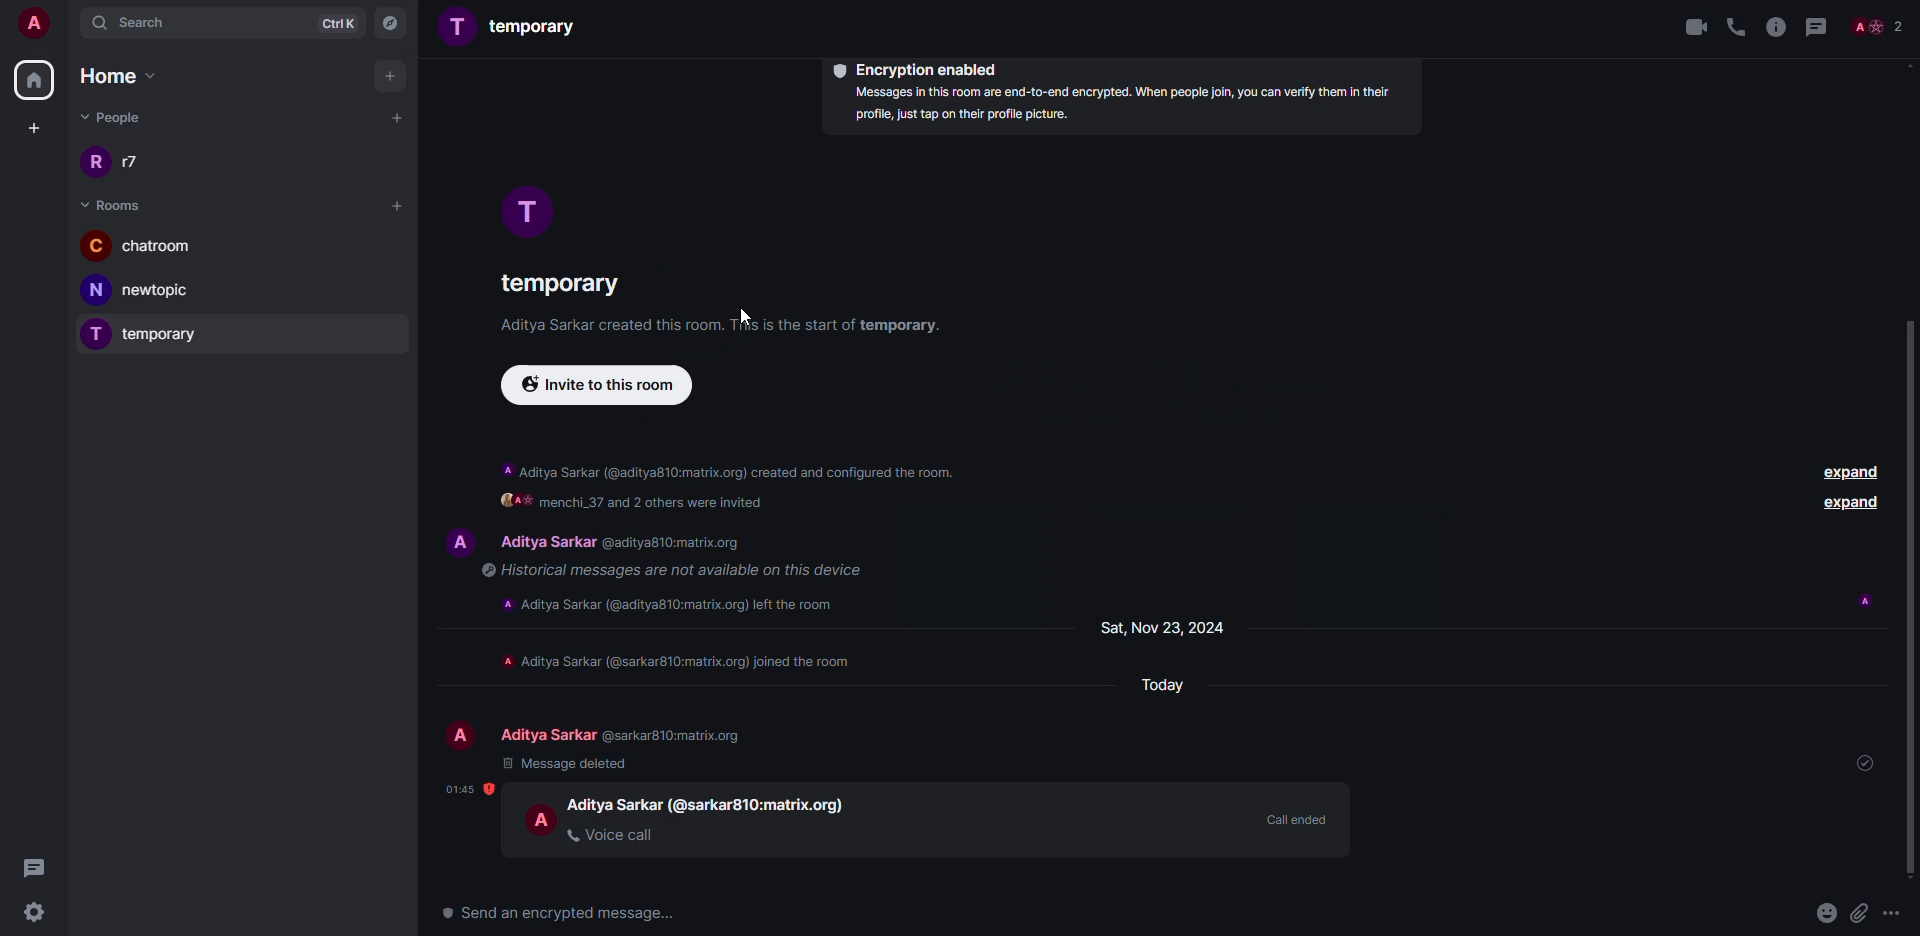 The width and height of the screenshot is (1920, 936). I want to click on create space, so click(31, 127).